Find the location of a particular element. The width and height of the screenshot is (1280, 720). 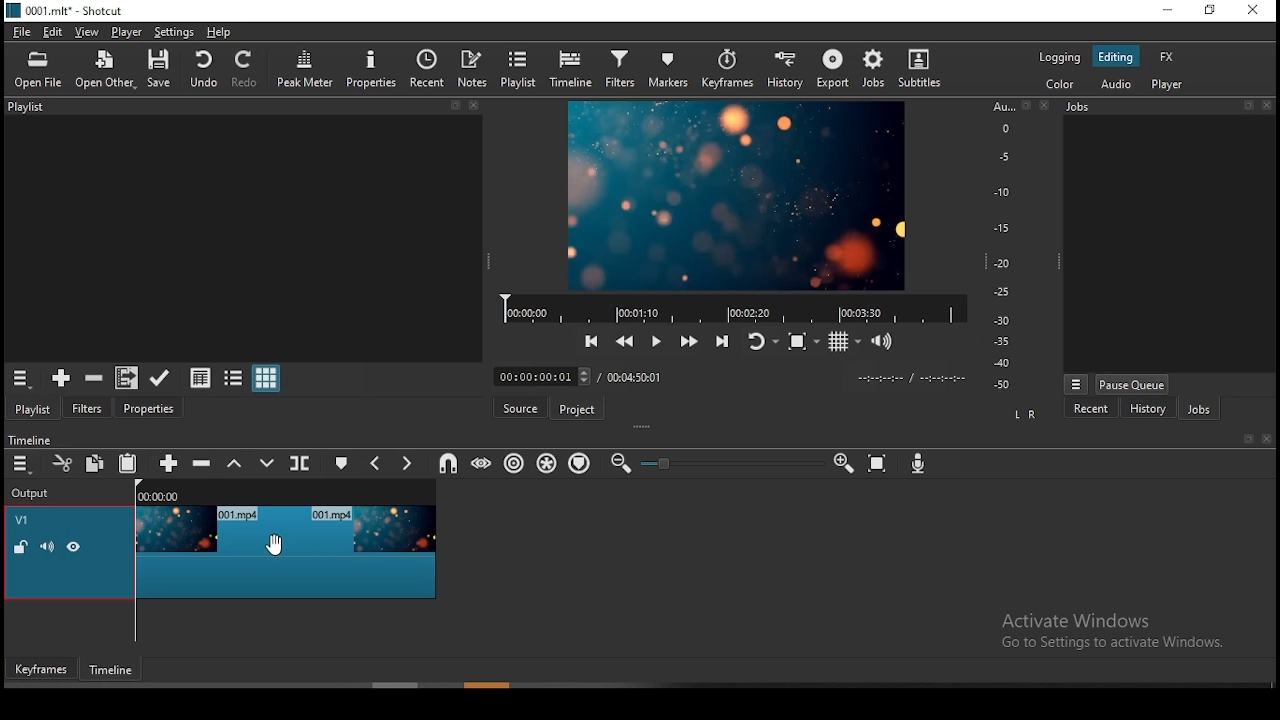

peak meter is located at coordinates (304, 70).